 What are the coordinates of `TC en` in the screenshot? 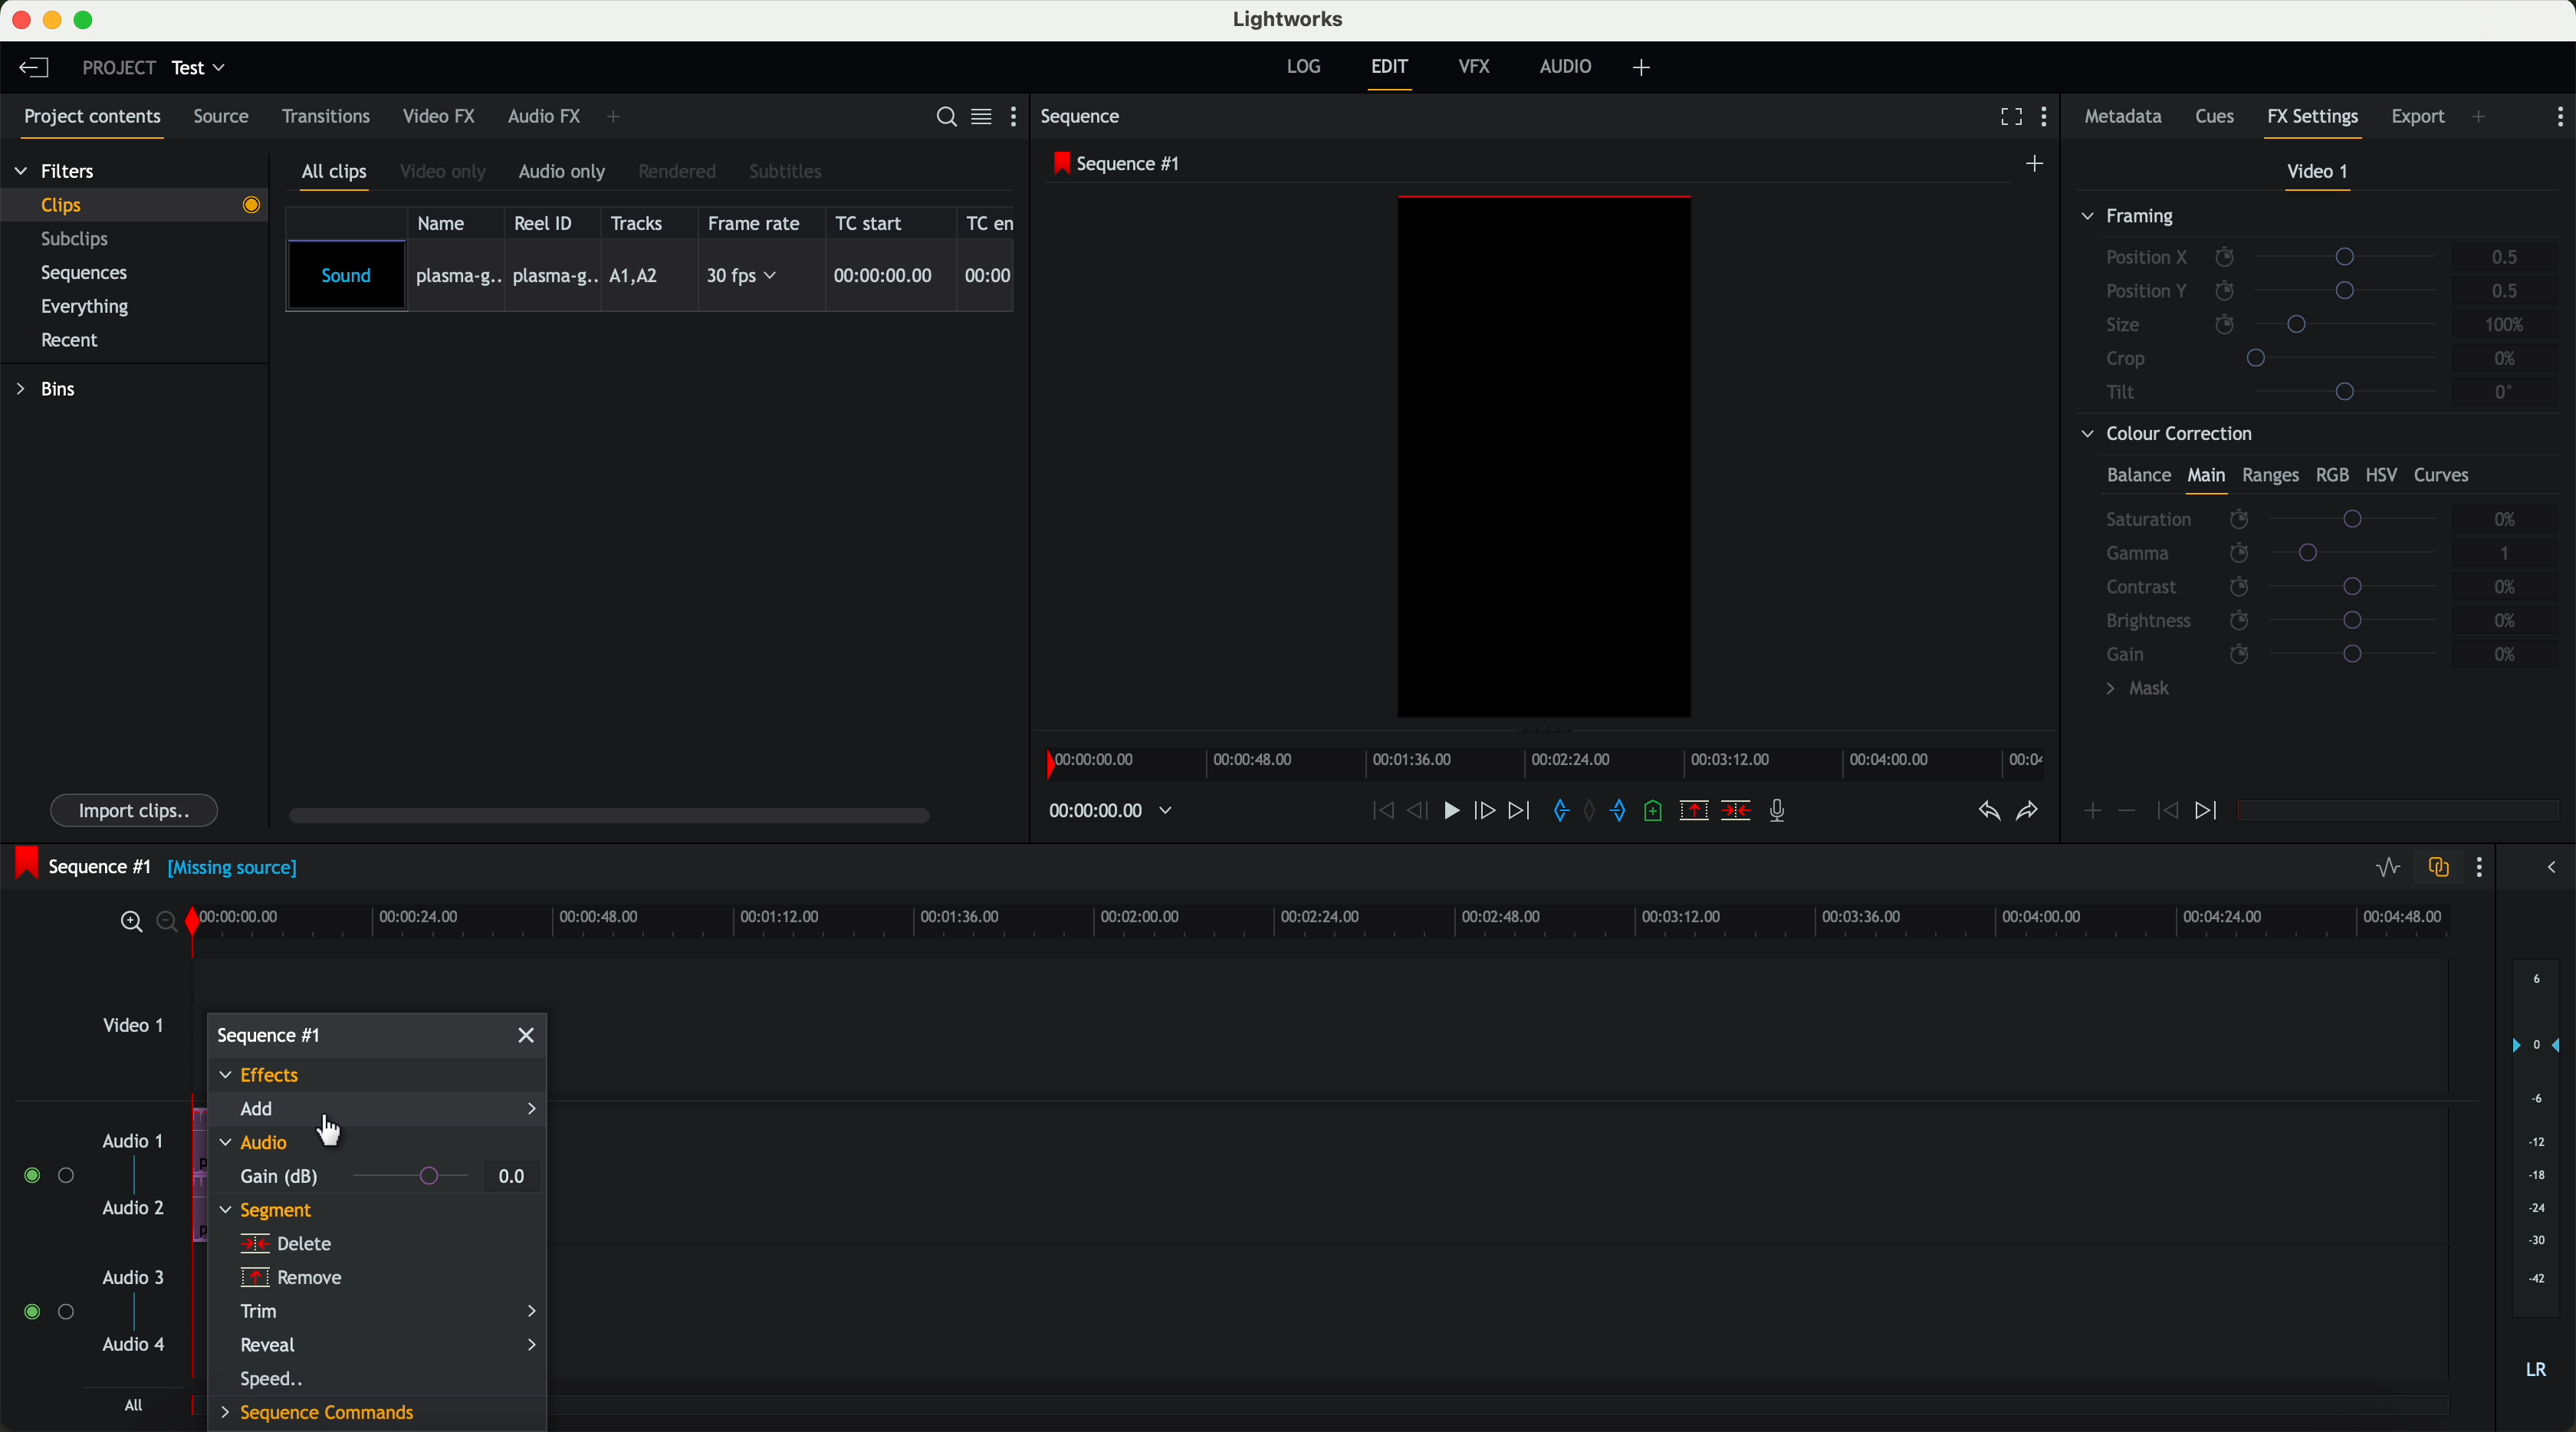 It's located at (991, 221).